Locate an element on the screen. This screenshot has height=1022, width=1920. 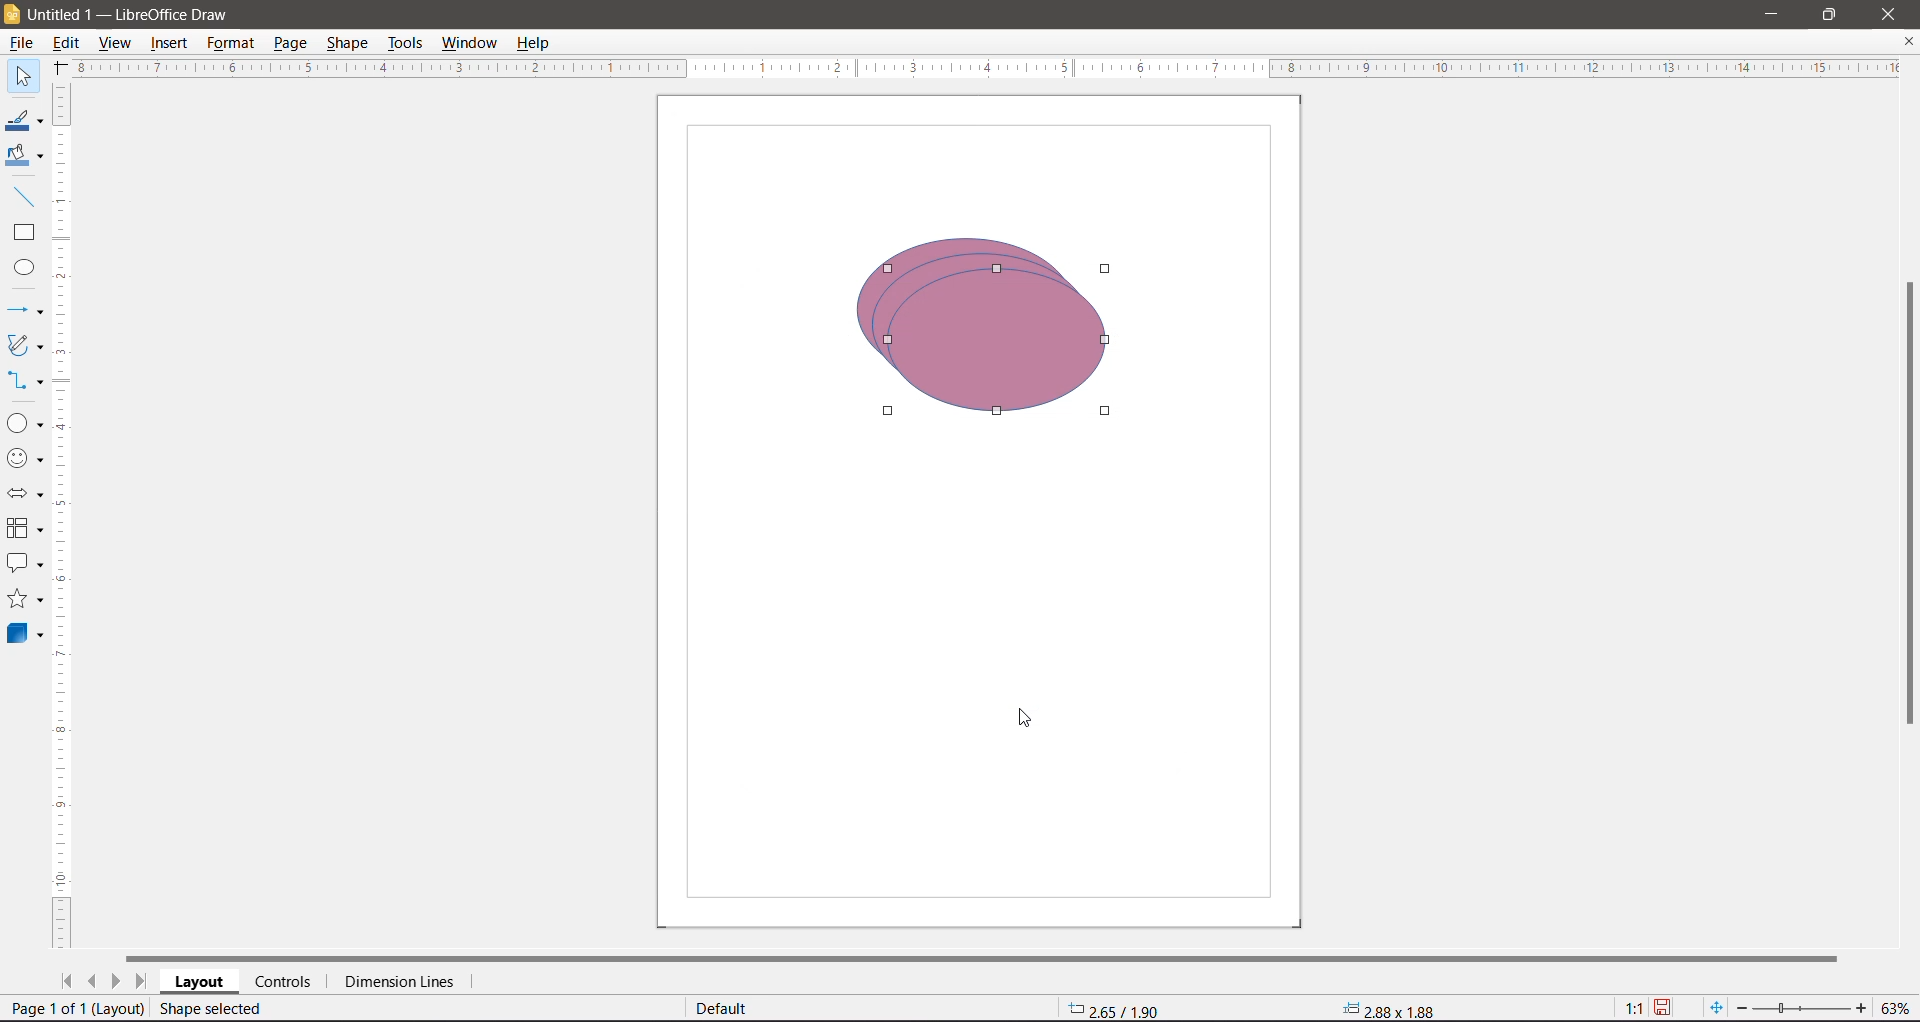
Scroll to last page is located at coordinates (141, 981).